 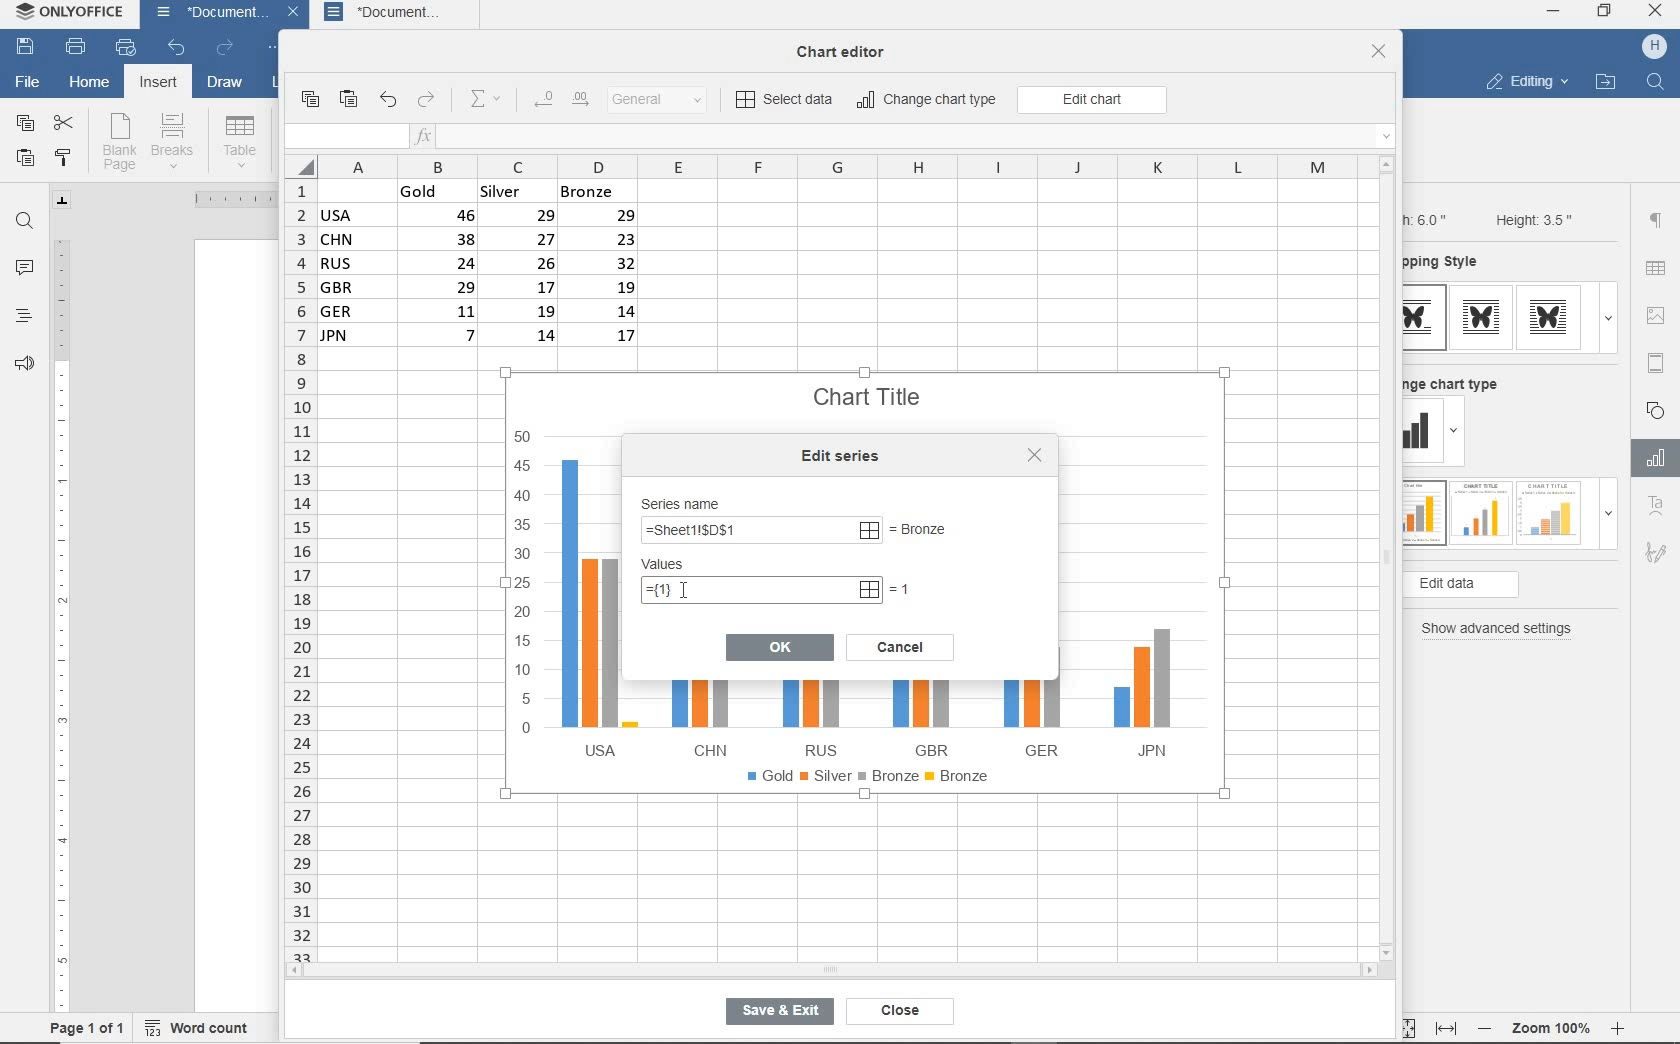 What do you see at coordinates (1605, 83) in the screenshot?
I see `open file location` at bounding box center [1605, 83].